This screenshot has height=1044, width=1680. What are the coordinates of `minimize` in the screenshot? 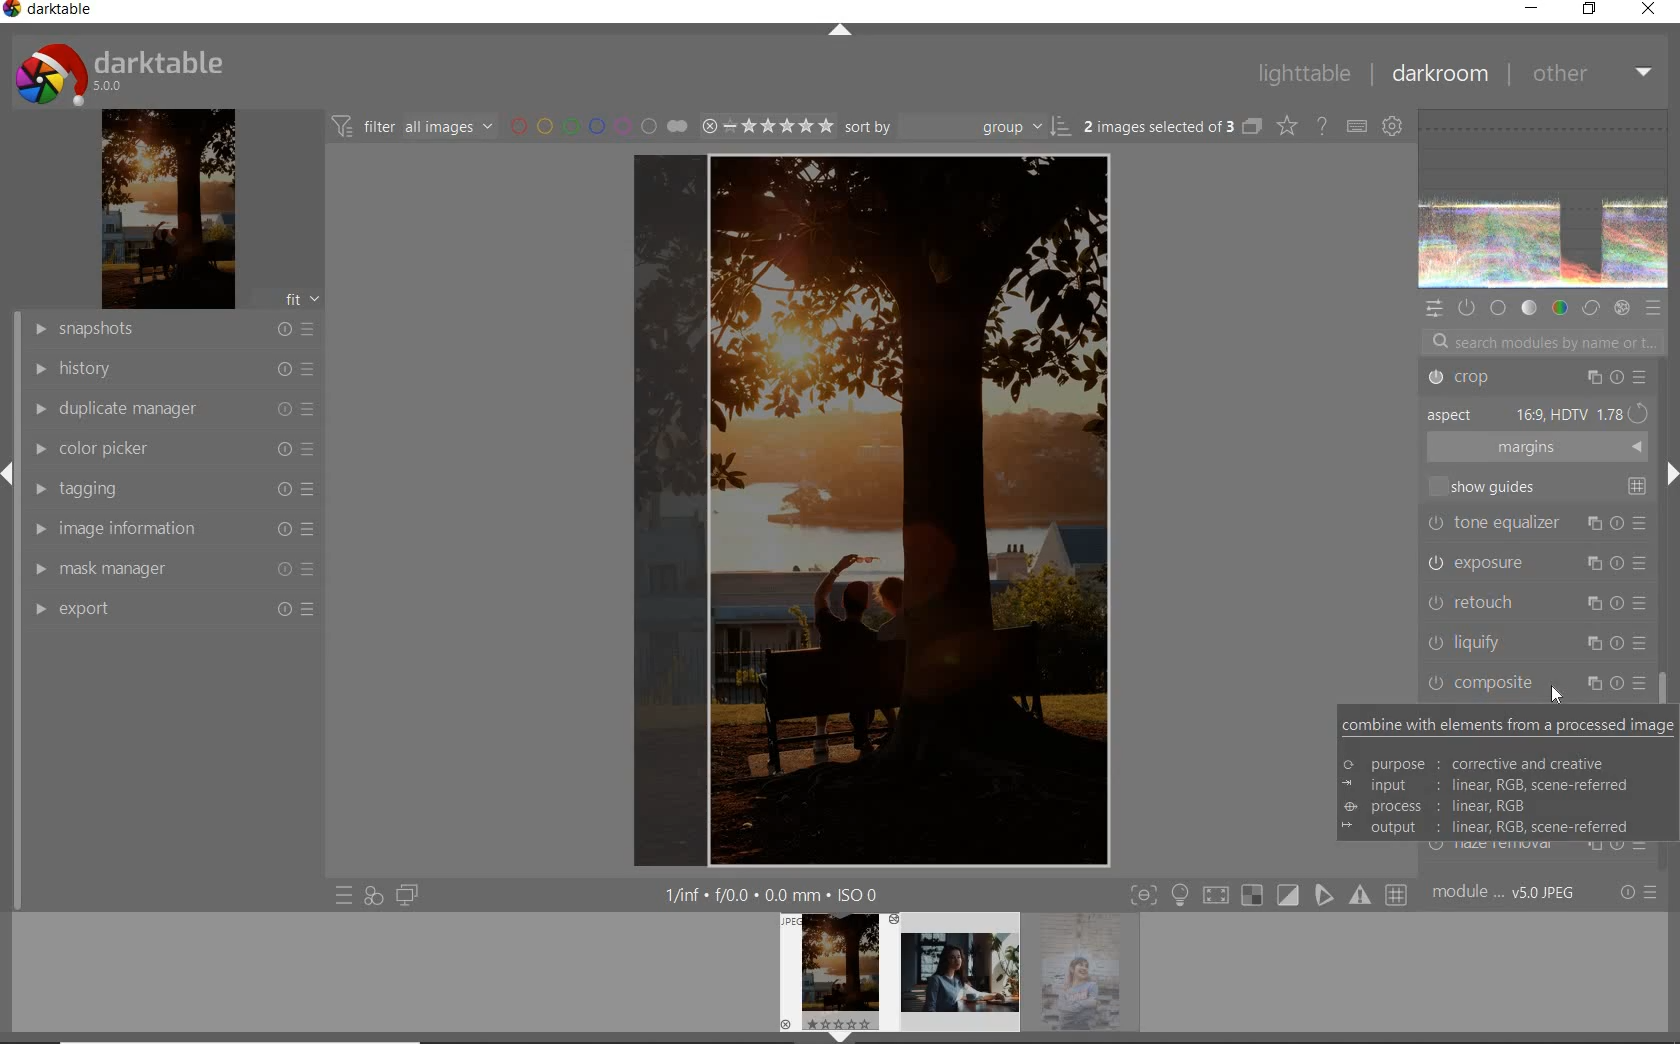 It's located at (1531, 7).